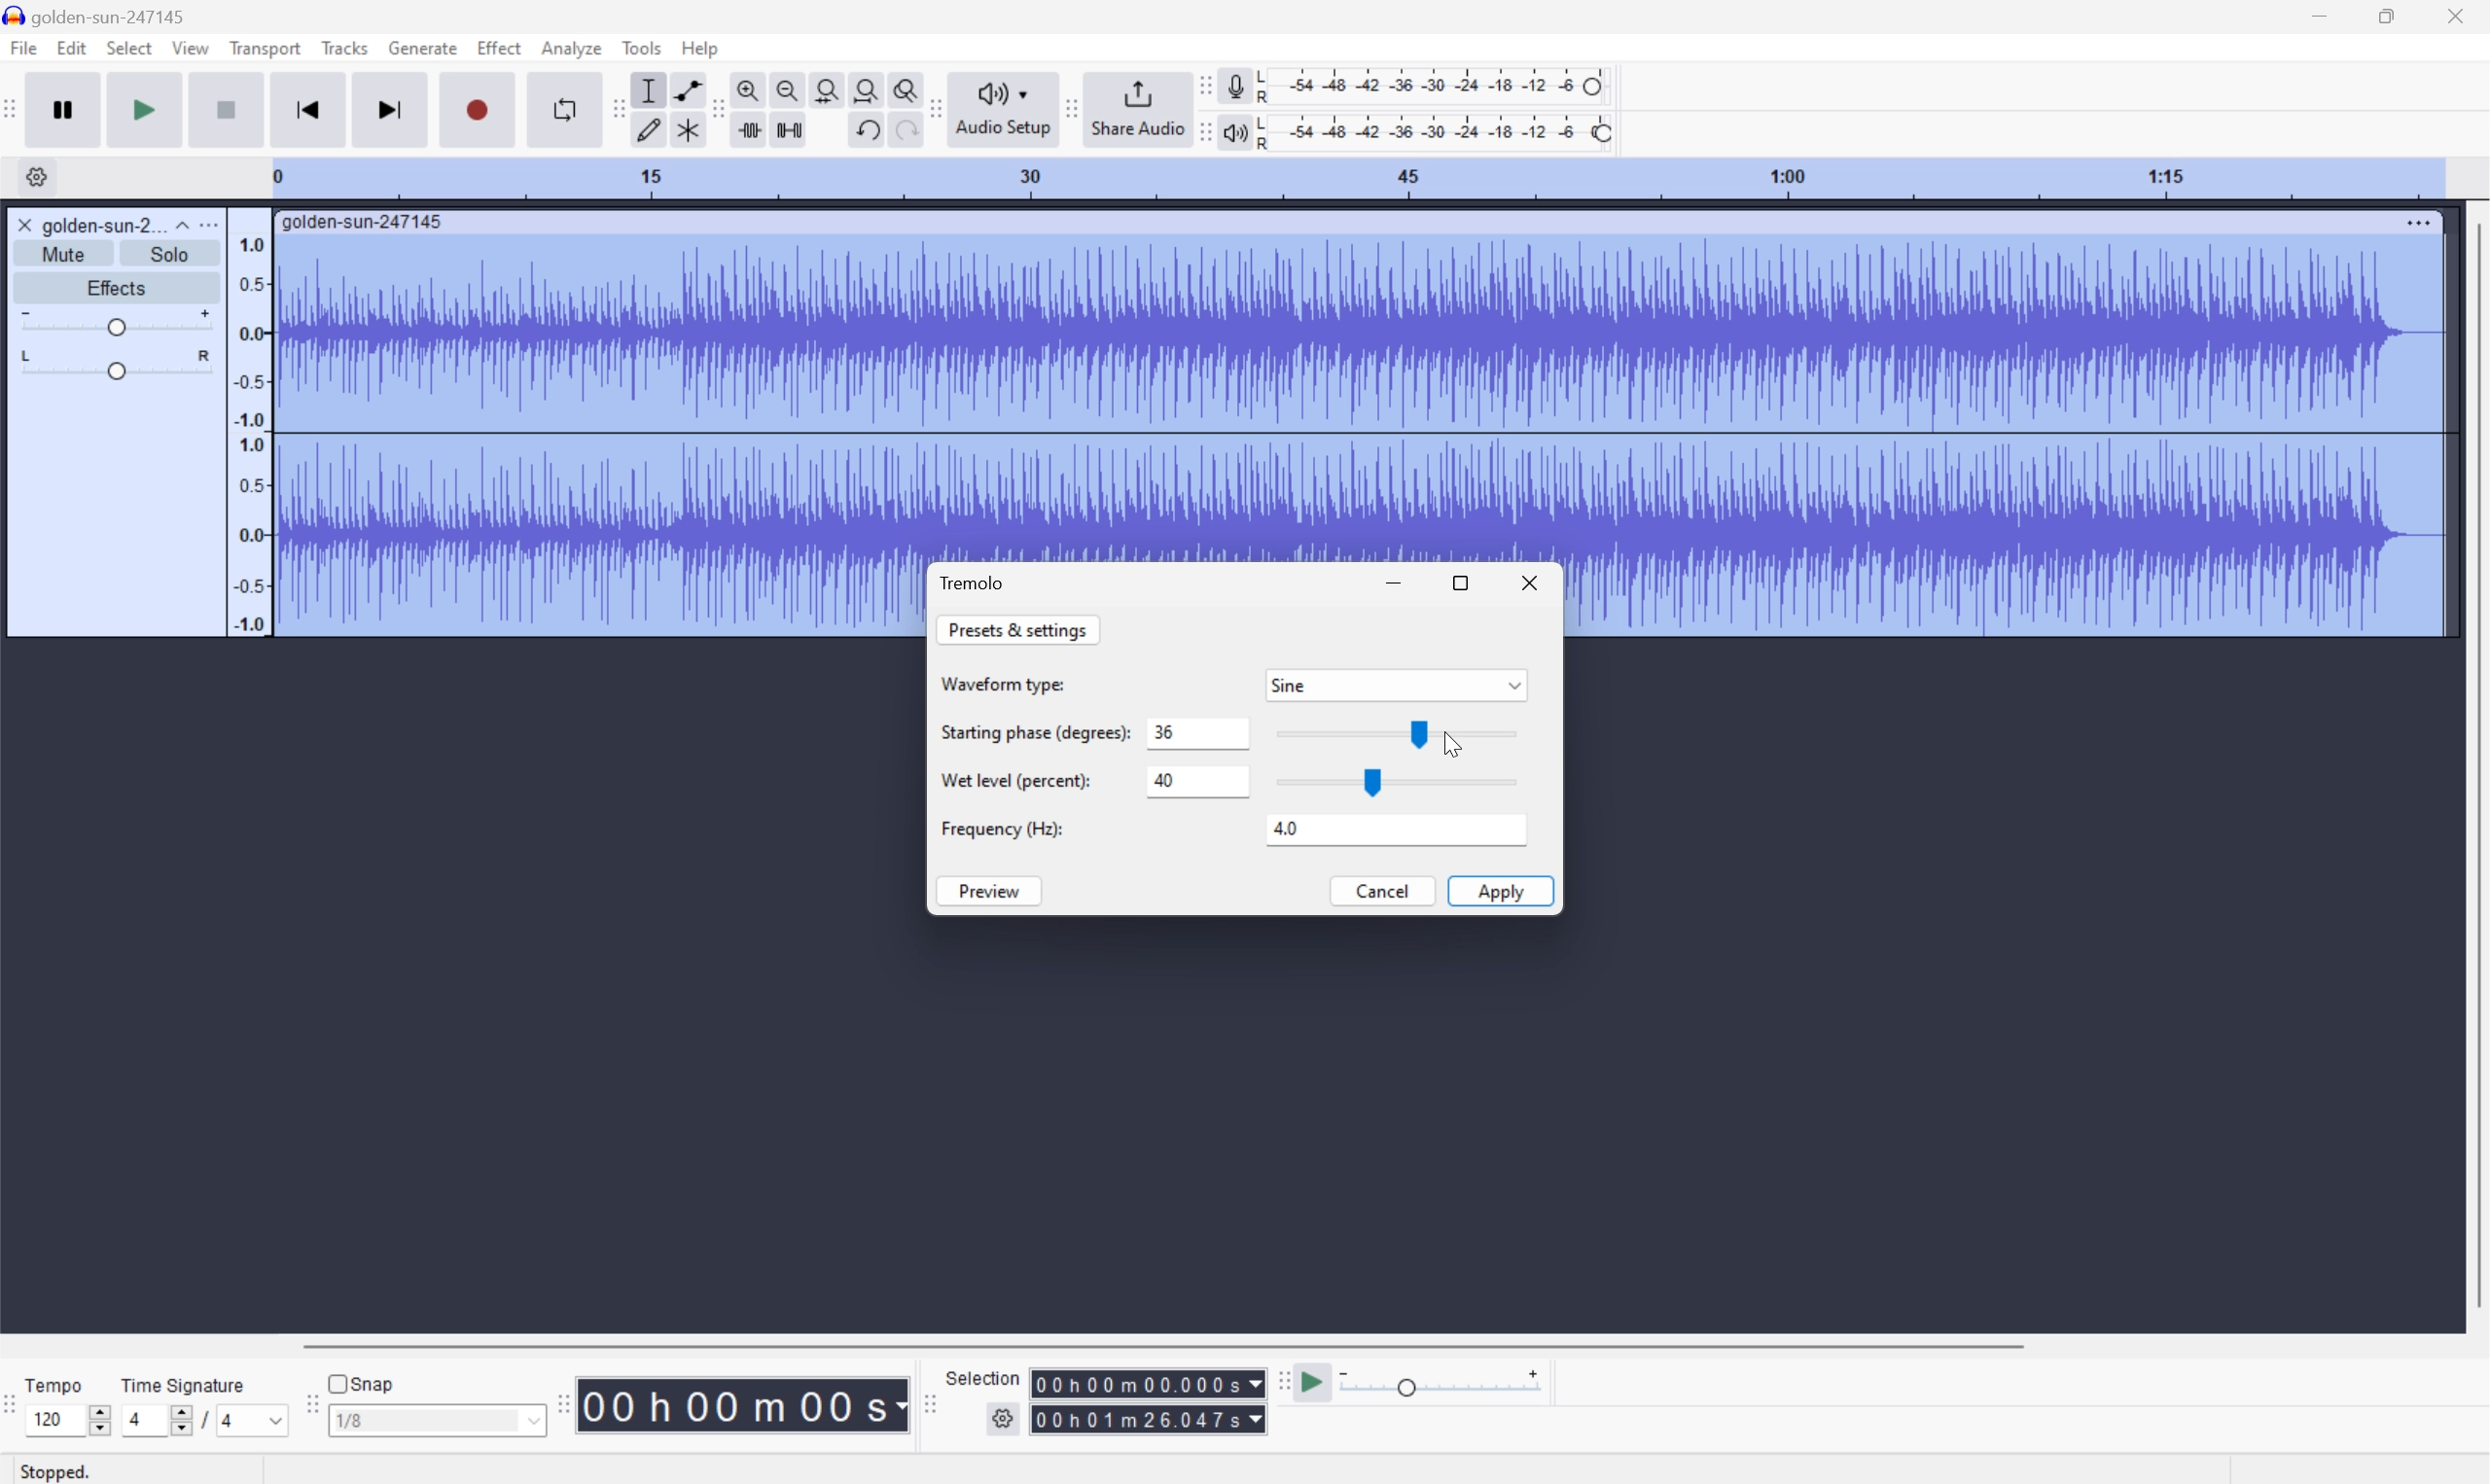 Image resolution: width=2490 pixels, height=1484 pixels. What do you see at coordinates (67, 108) in the screenshot?
I see `Pause` at bounding box center [67, 108].